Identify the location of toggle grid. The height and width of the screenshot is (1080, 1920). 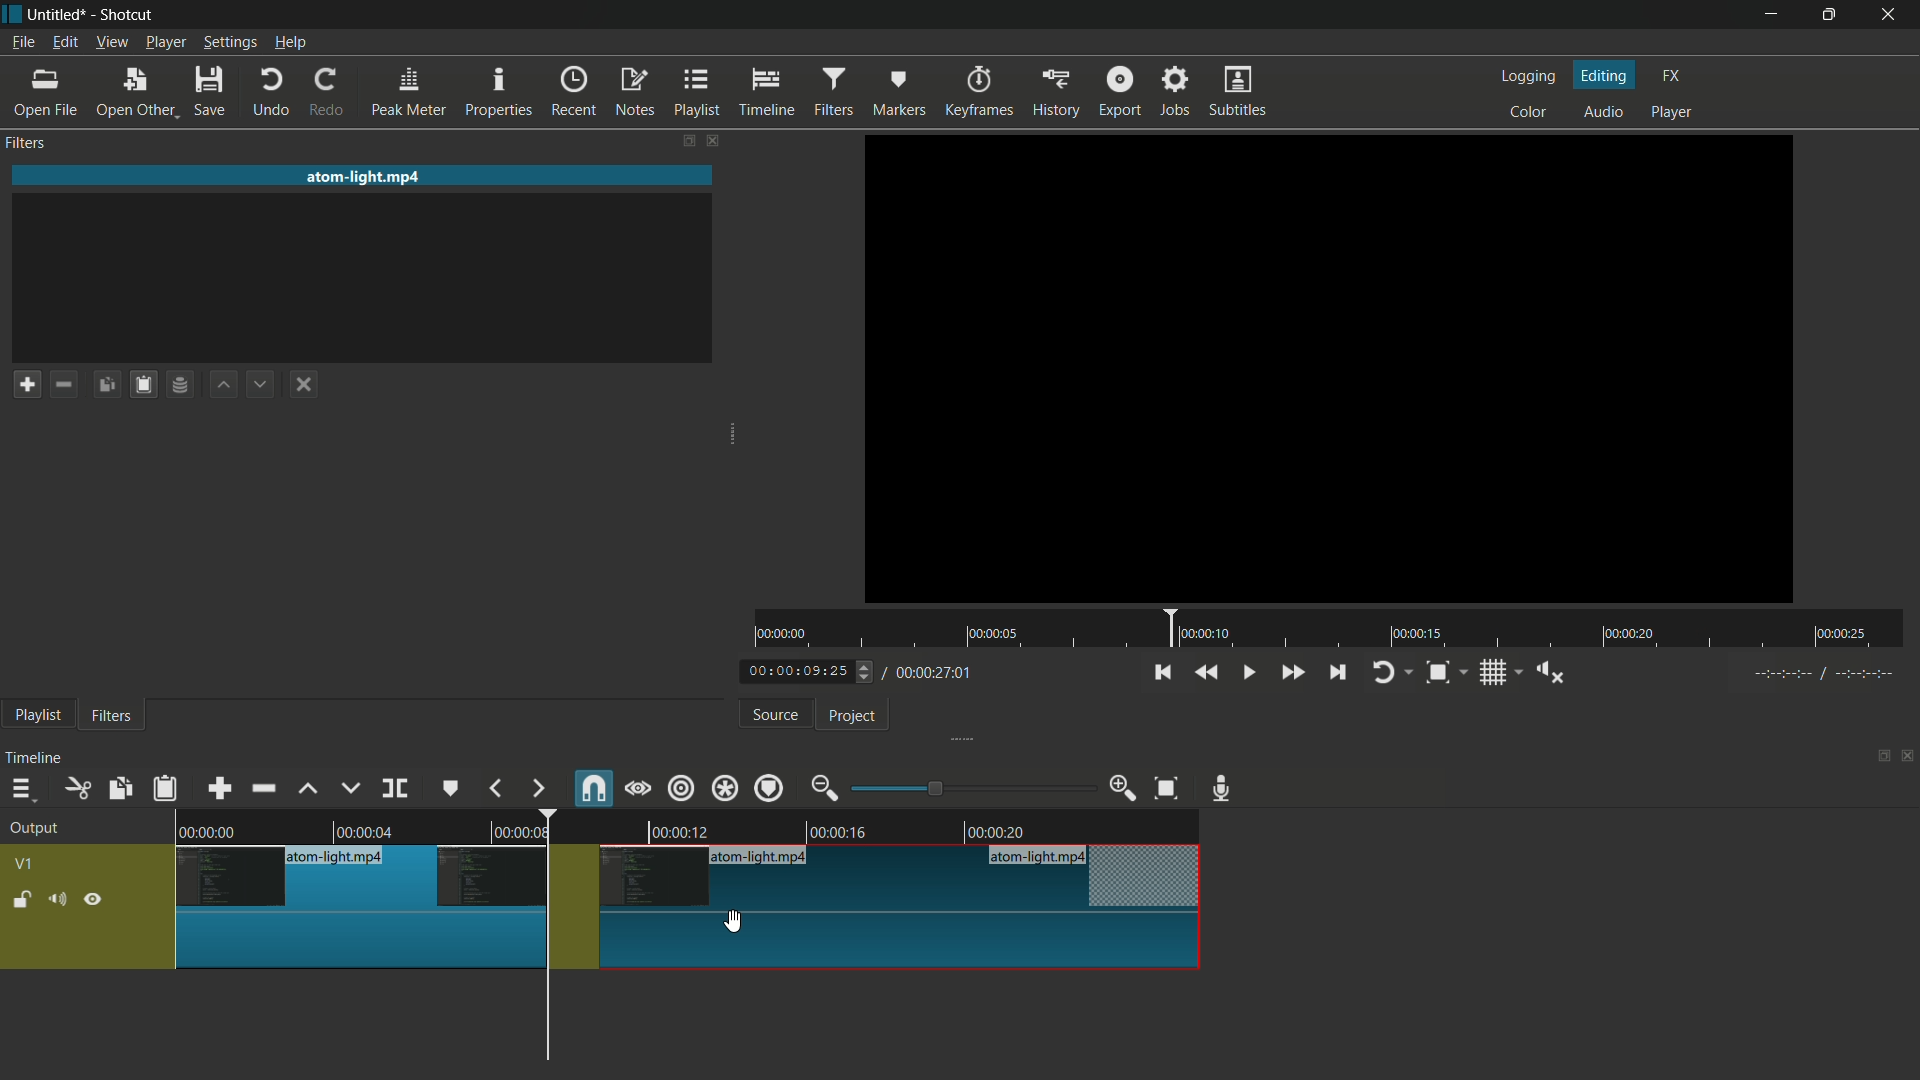
(1499, 672).